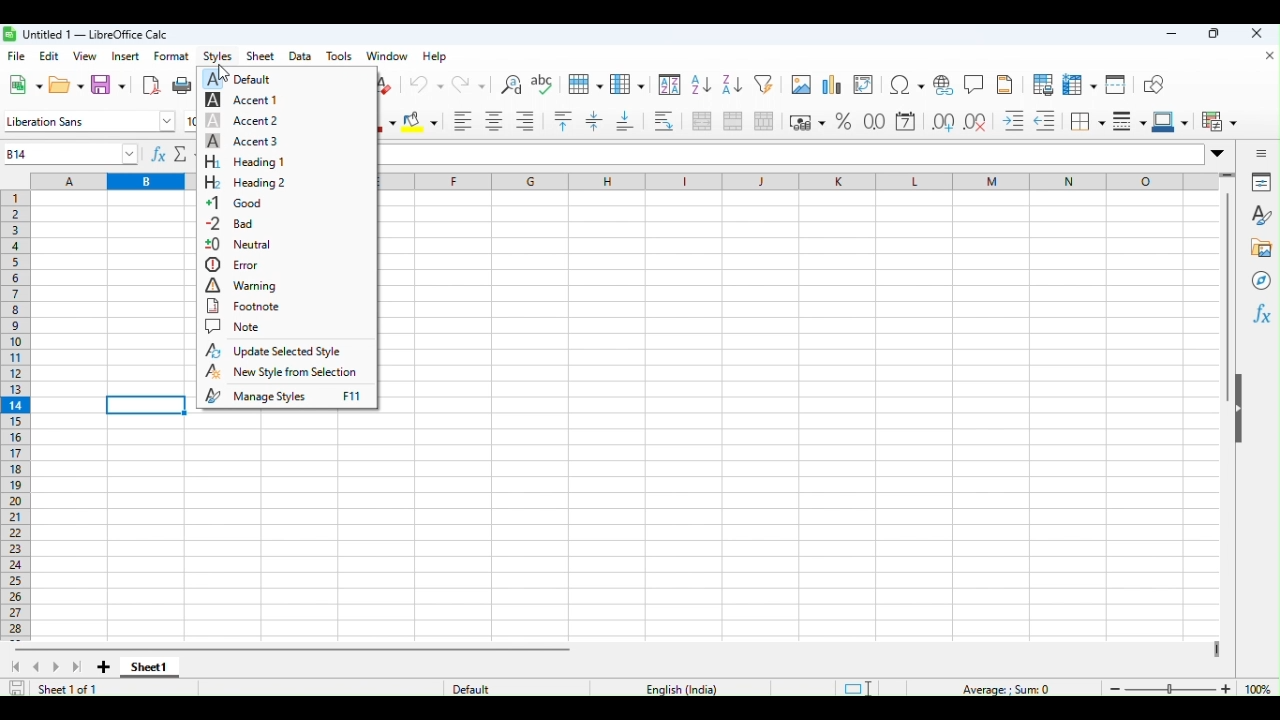 Image resolution: width=1280 pixels, height=720 pixels. I want to click on increase indent, so click(1008, 121).